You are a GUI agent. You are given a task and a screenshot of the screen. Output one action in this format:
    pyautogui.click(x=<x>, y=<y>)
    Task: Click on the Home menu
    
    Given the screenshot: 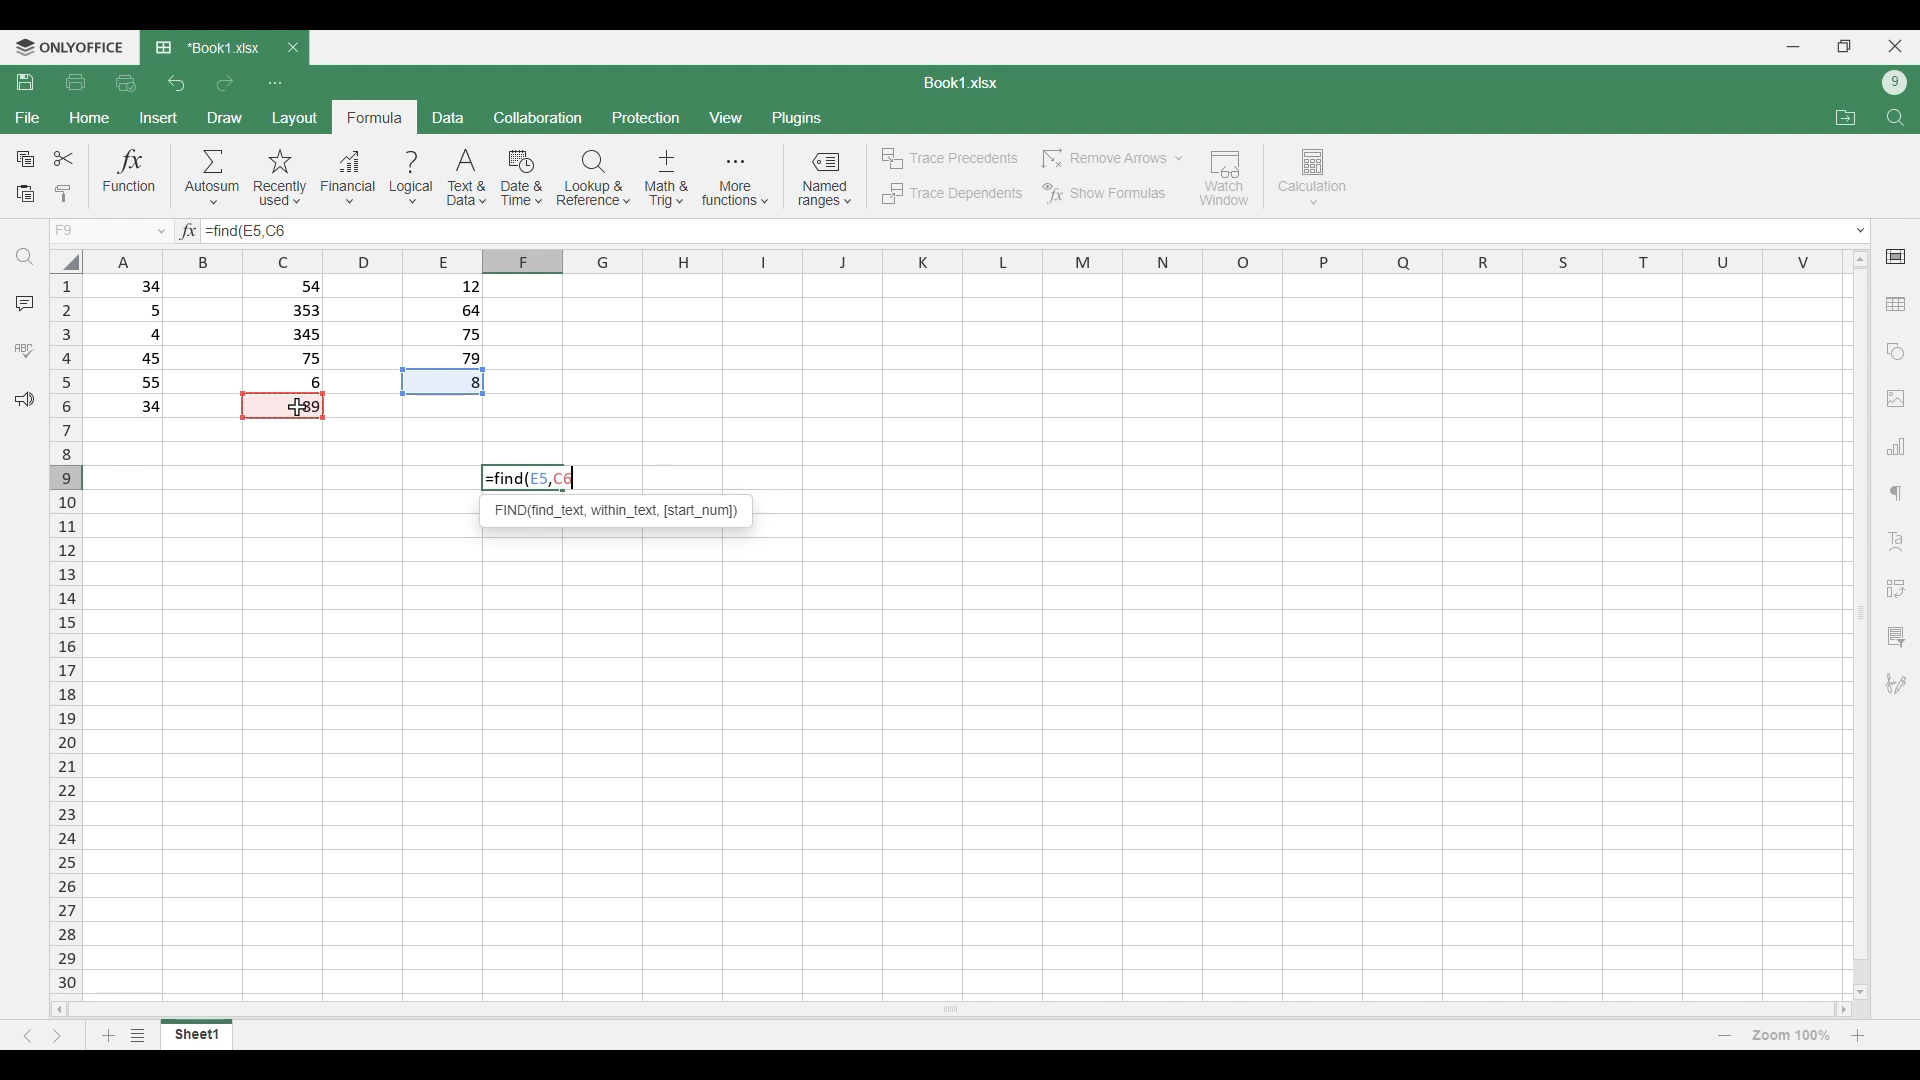 What is the action you would take?
    pyautogui.click(x=89, y=118)
    